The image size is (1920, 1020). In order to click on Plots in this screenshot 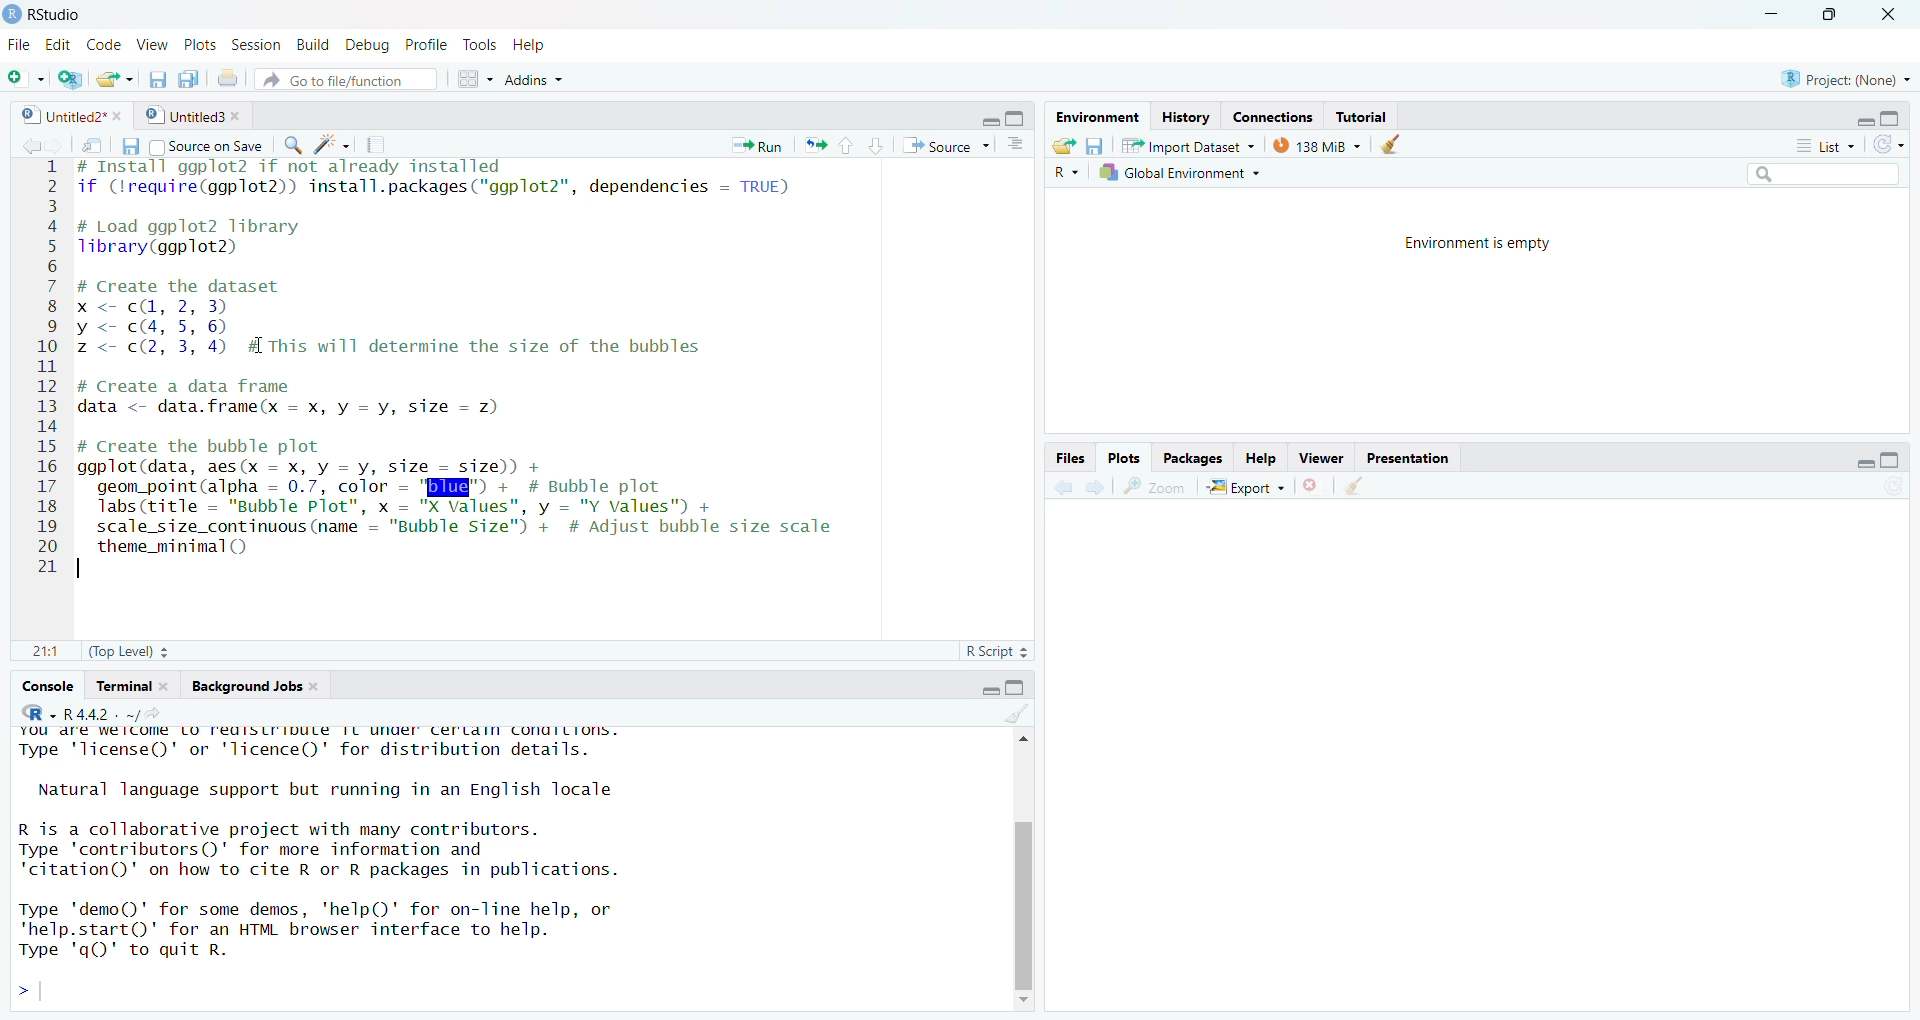, I will do `click(201, 45)`.